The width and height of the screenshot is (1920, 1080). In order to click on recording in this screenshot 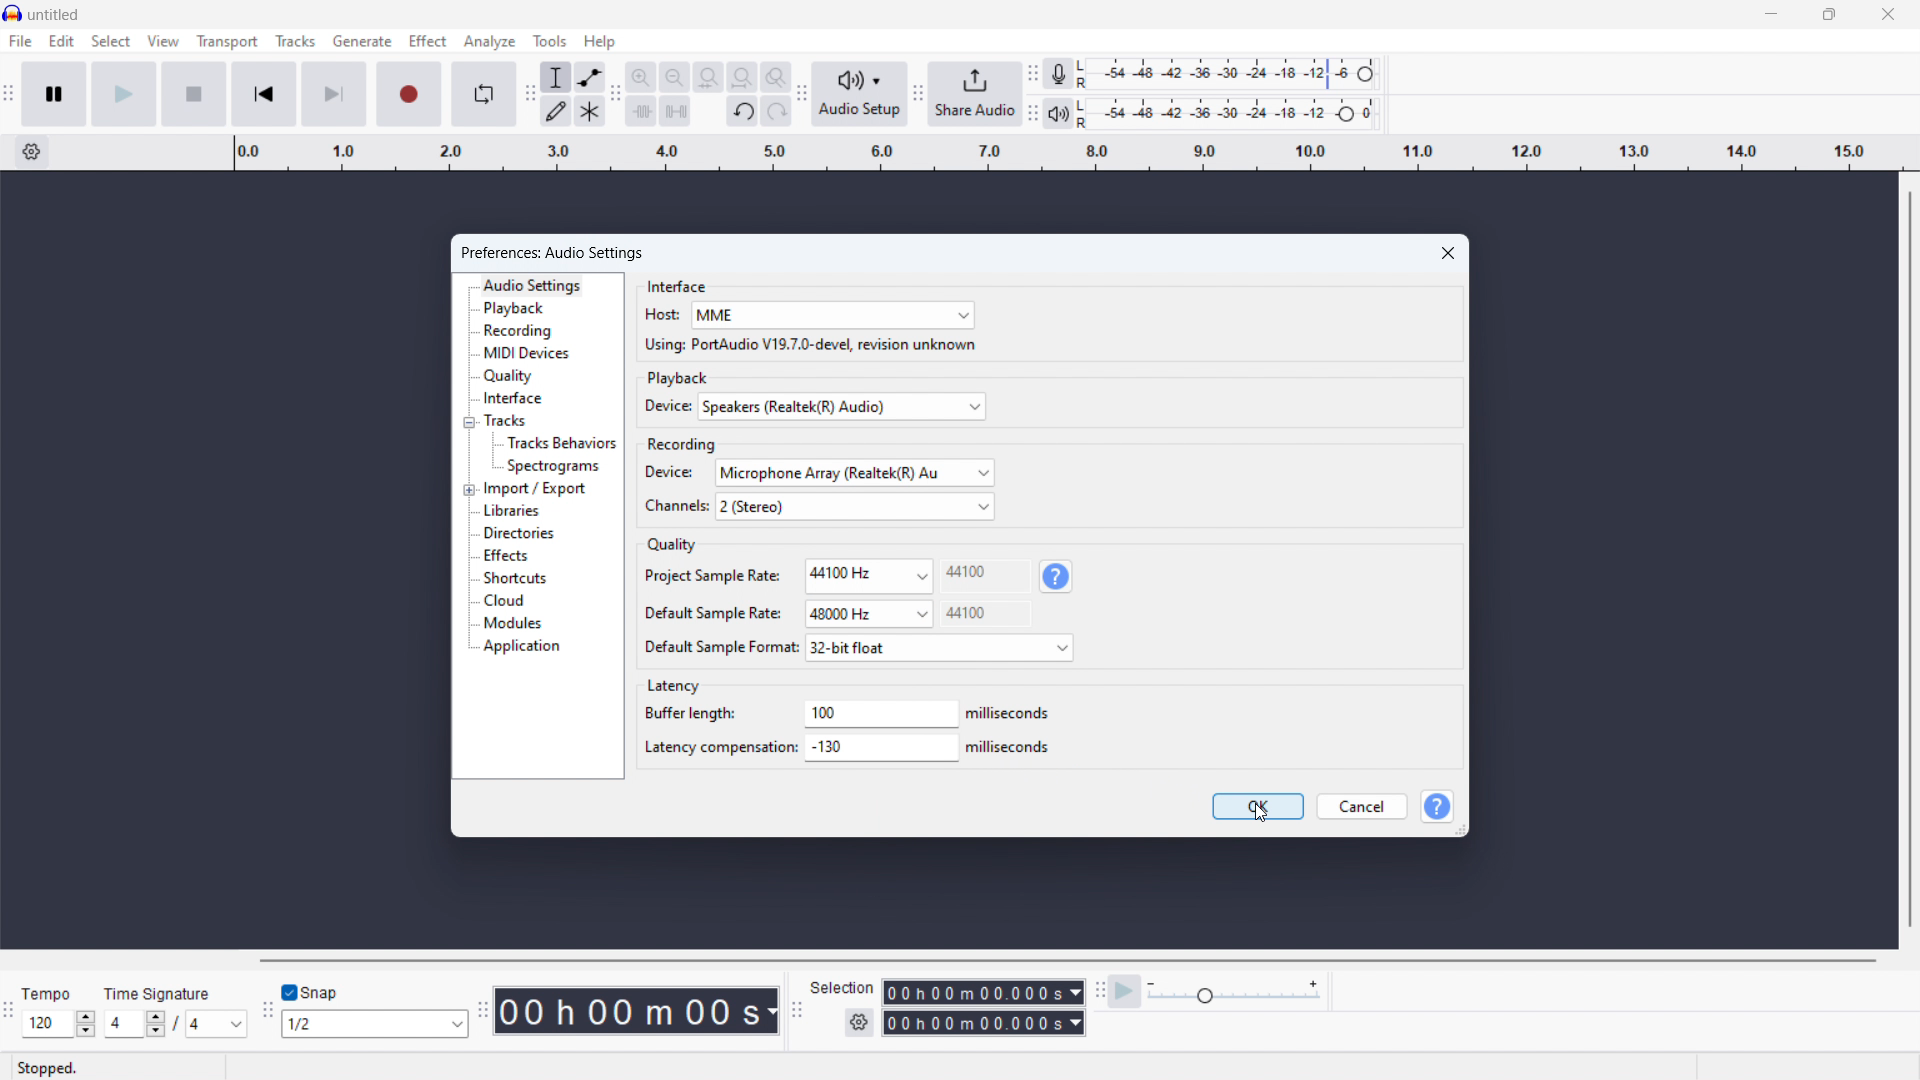, I will do `click(684, 443)`.